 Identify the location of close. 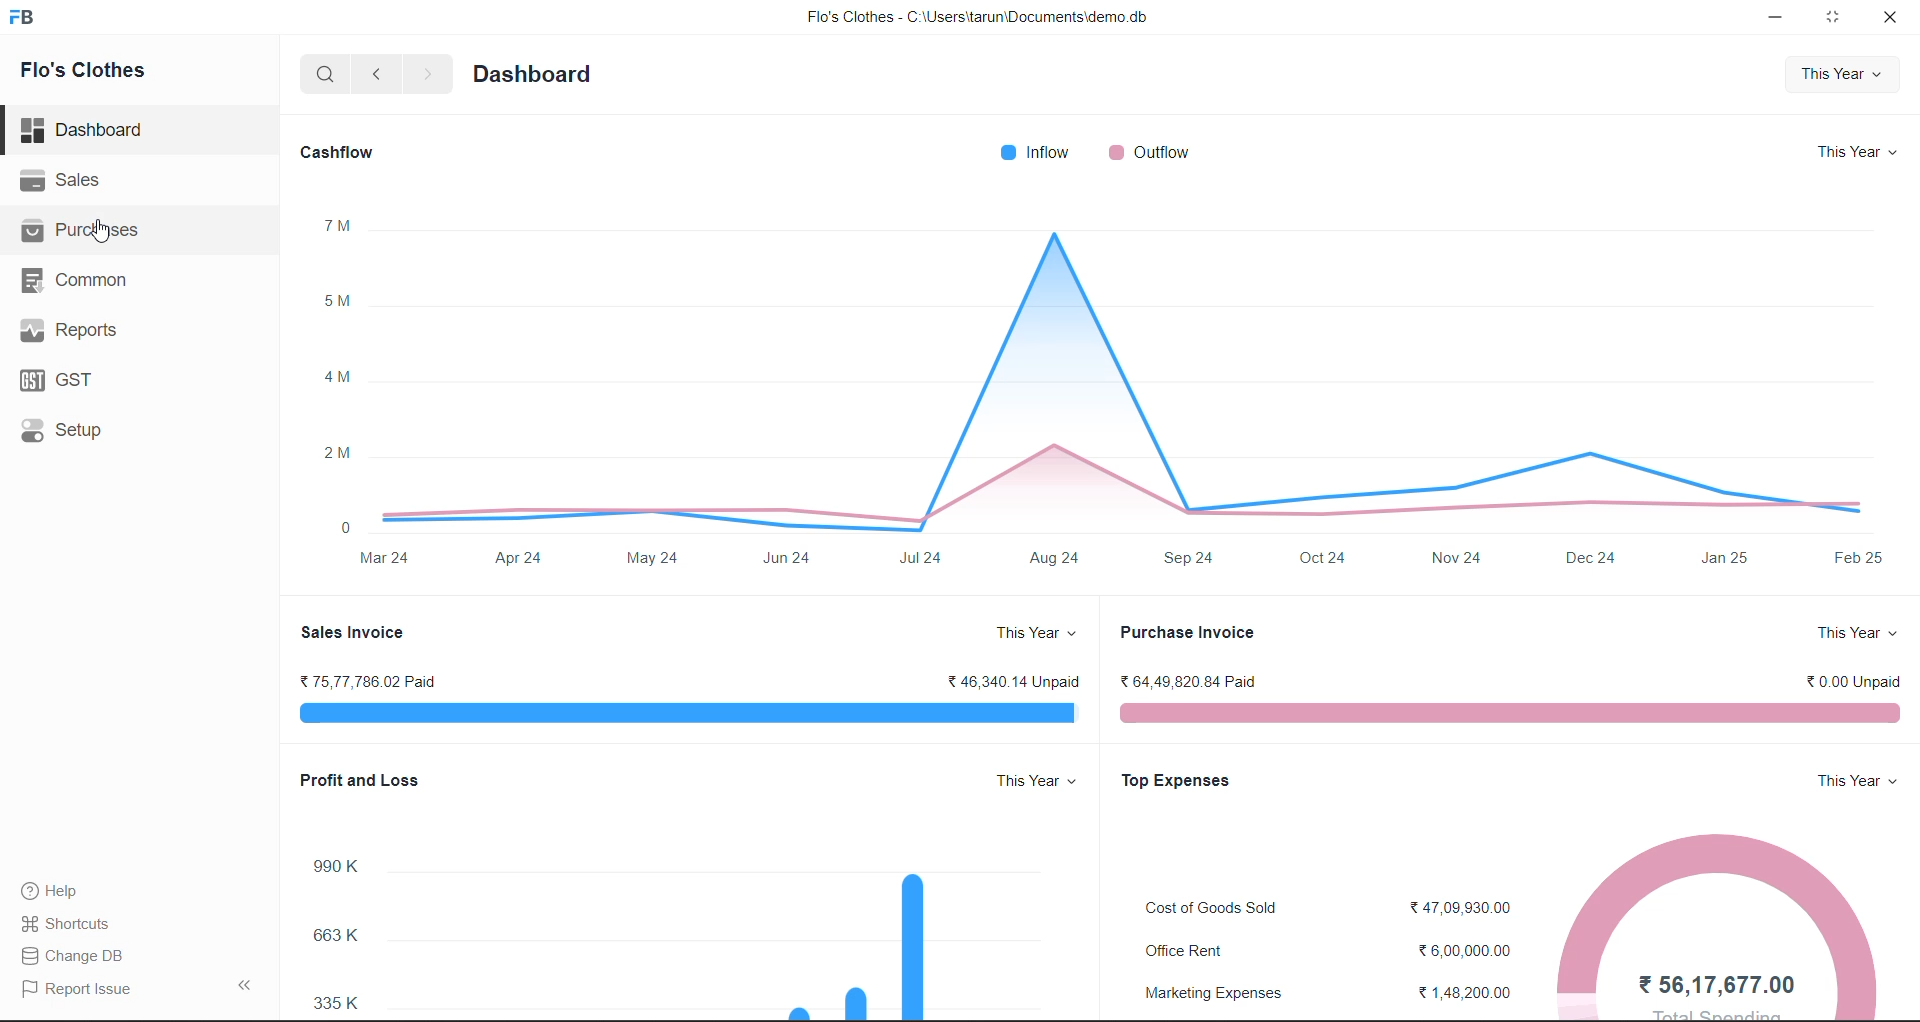
(1889, 21).